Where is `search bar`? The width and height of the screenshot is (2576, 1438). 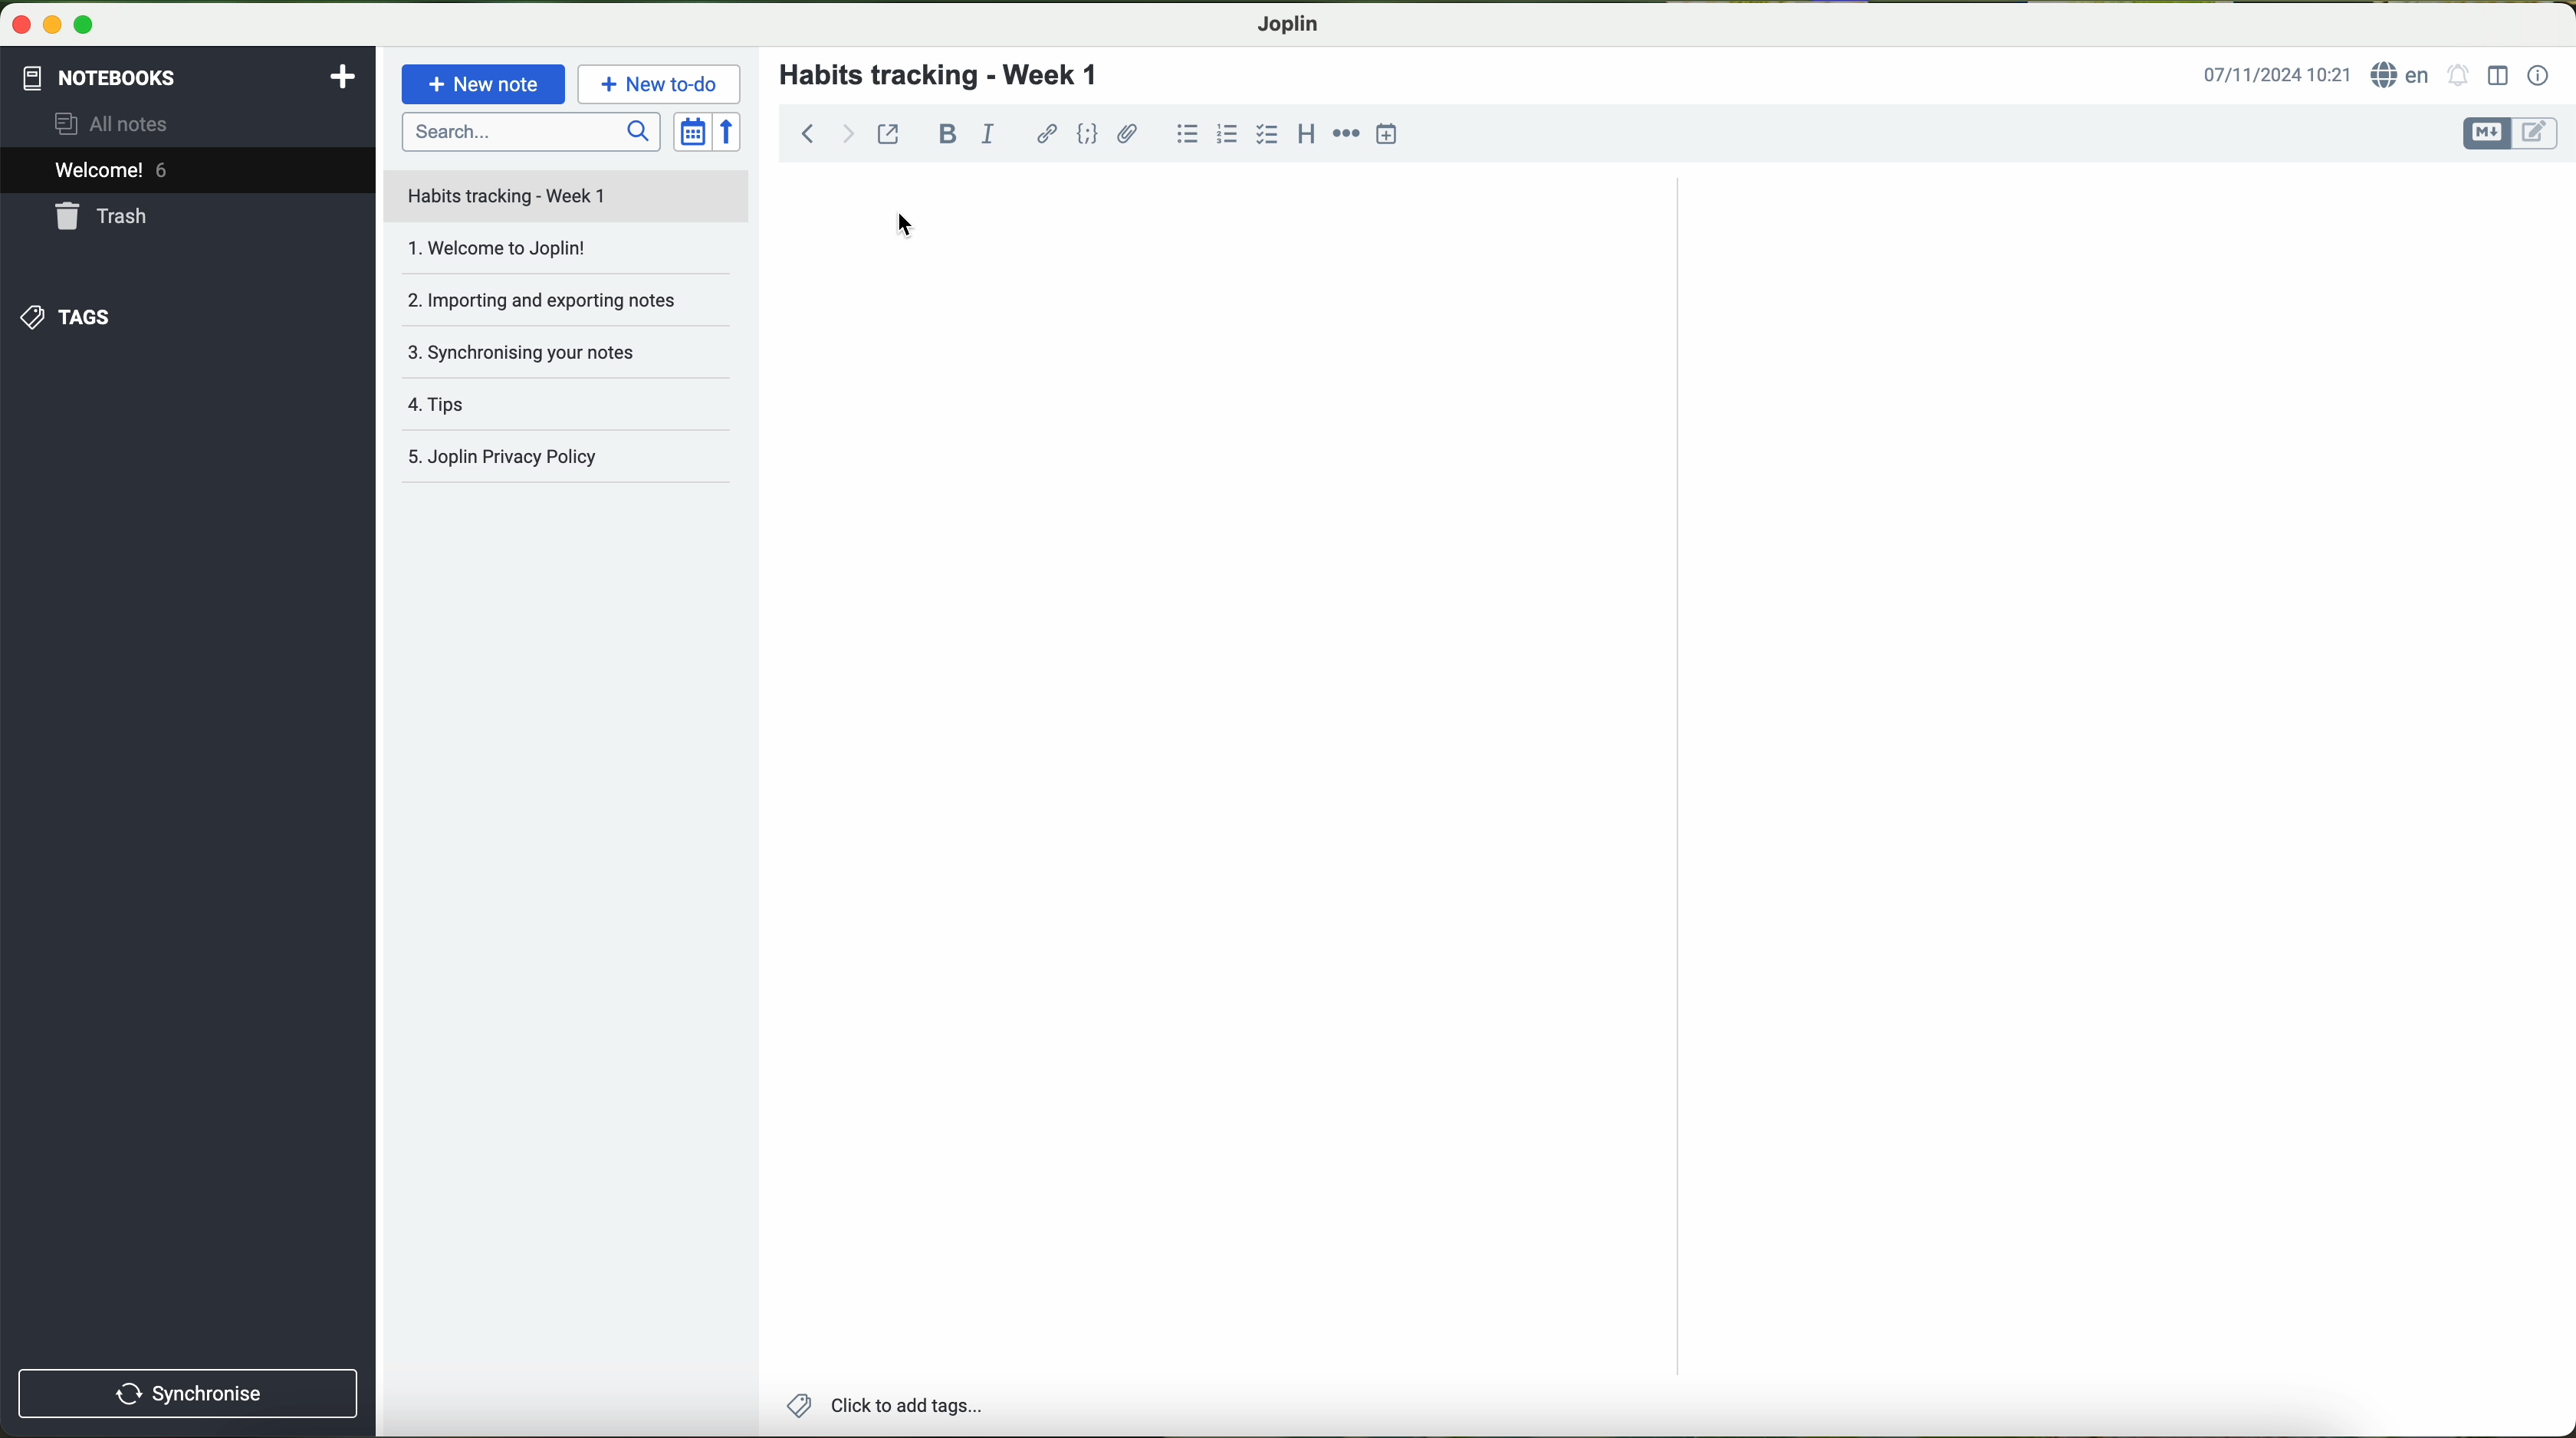 search bar is located at coordinates (529, 131).